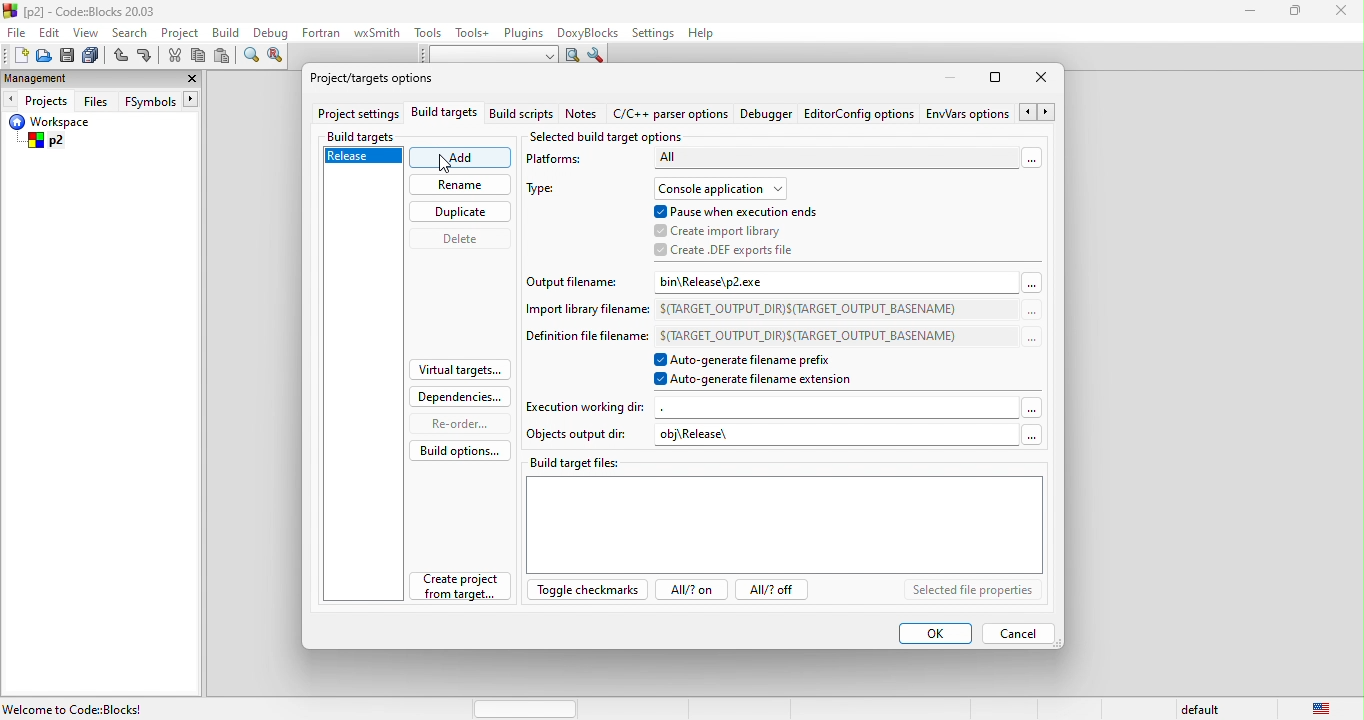  Describe the element at coordinates (598, 57) in the screenshot. I see `show option window` at that location.